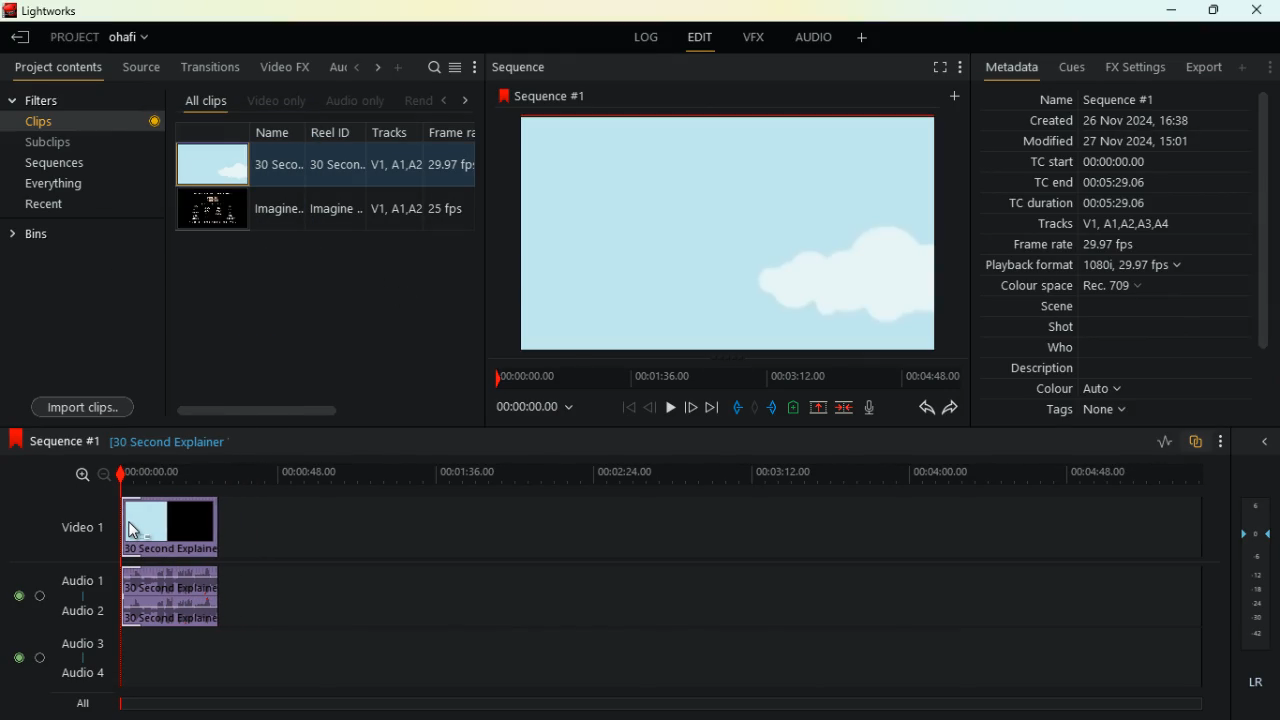 The image size is (1280, 720). I want to click on Record, so click(156, 121).